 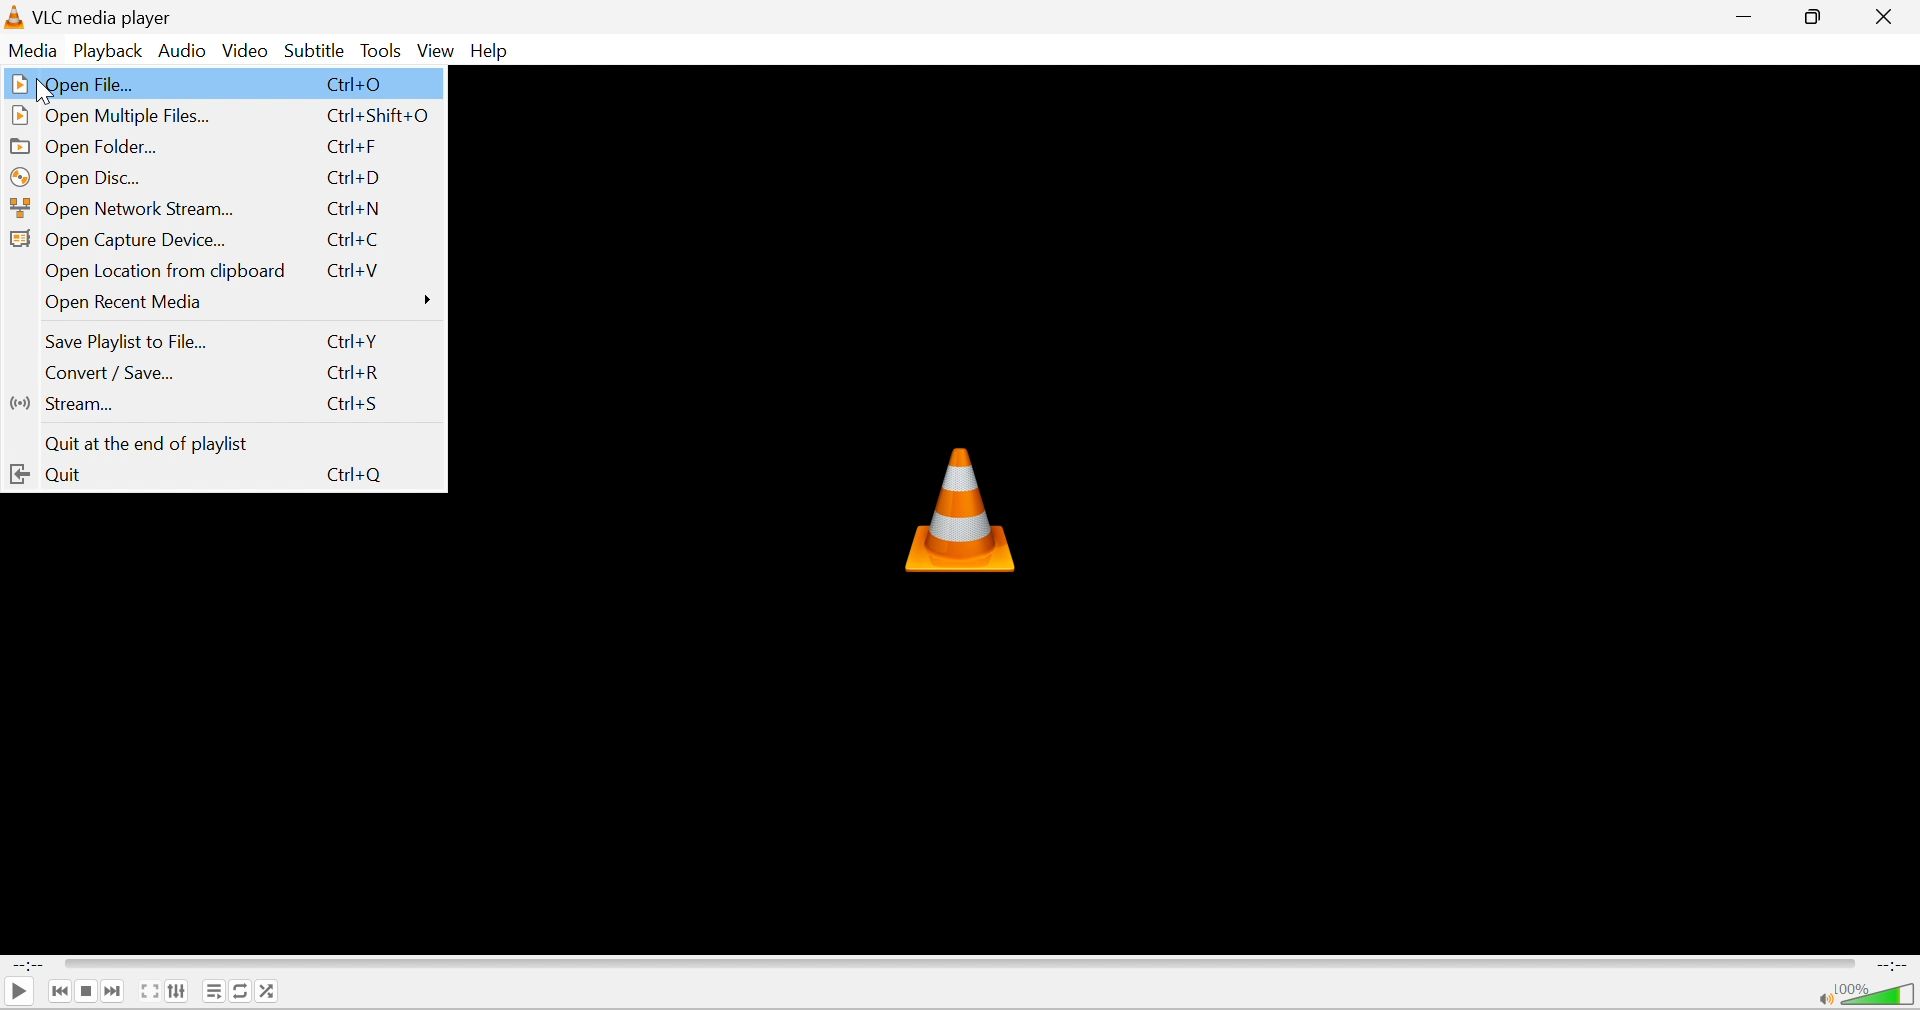 I want to click on Random, so click(x=269, y=990).